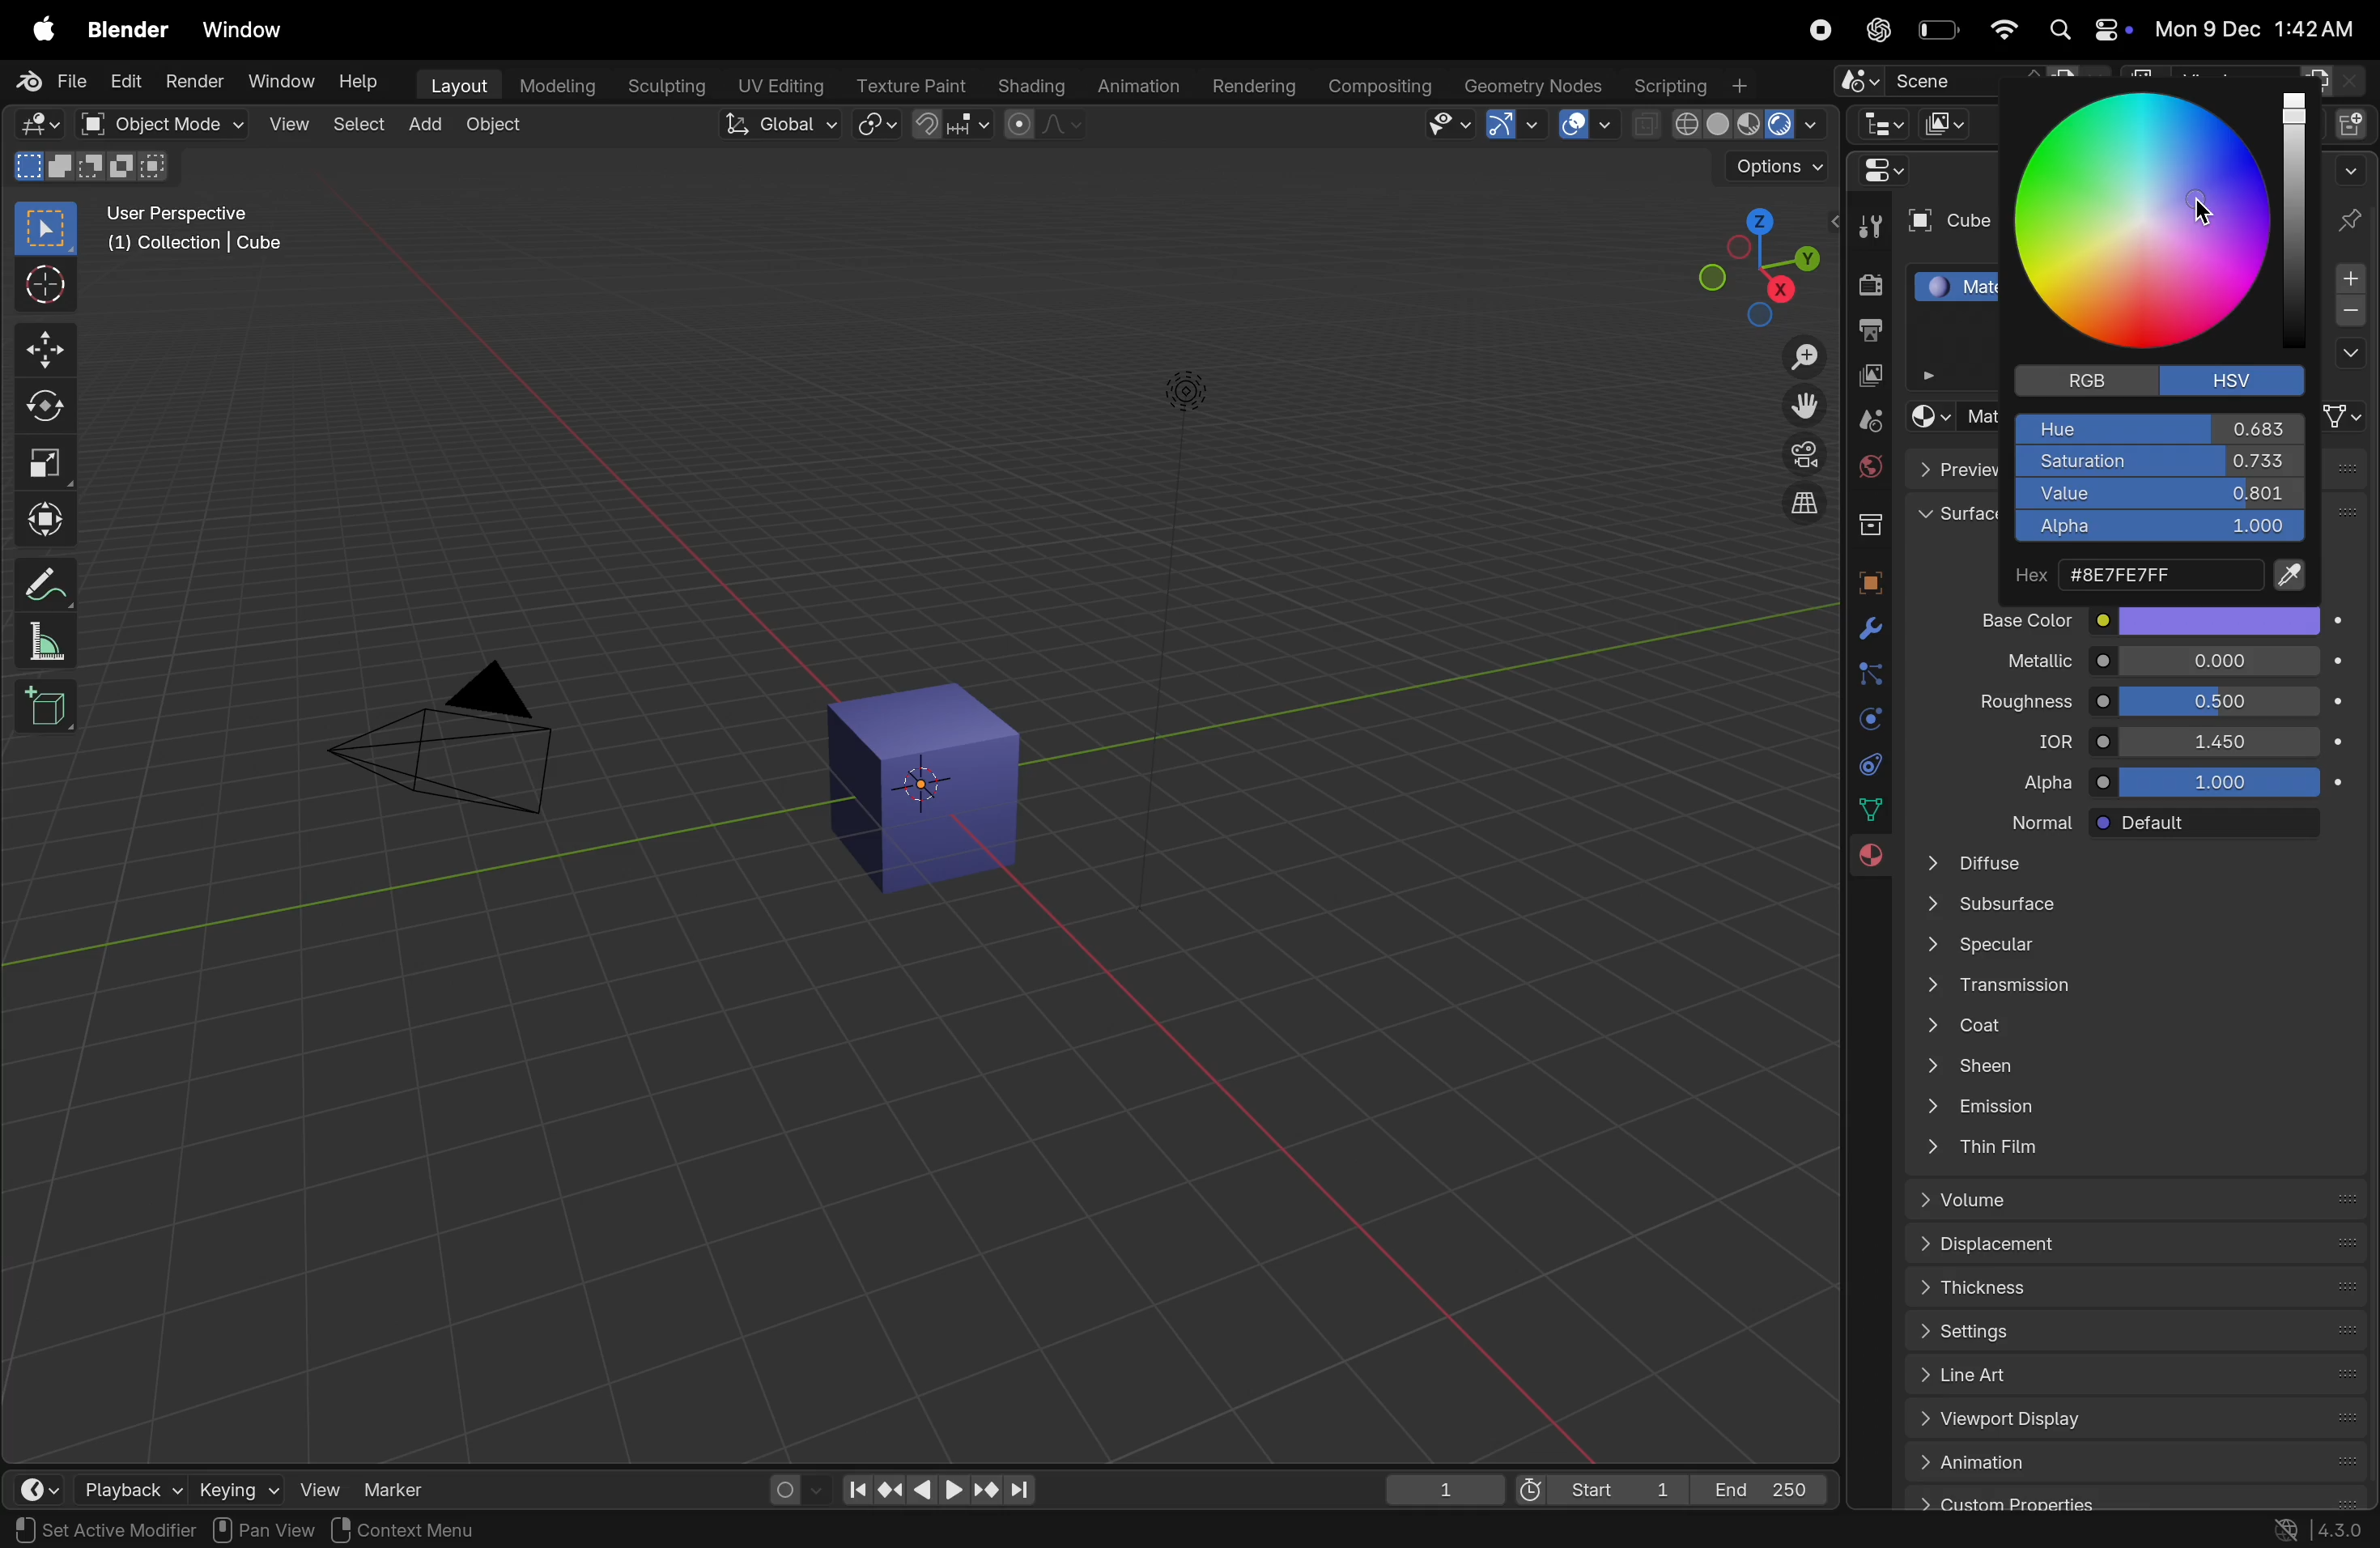 This screenshot has width=2380, height=1548. I want to click on move, so click(44, 349).